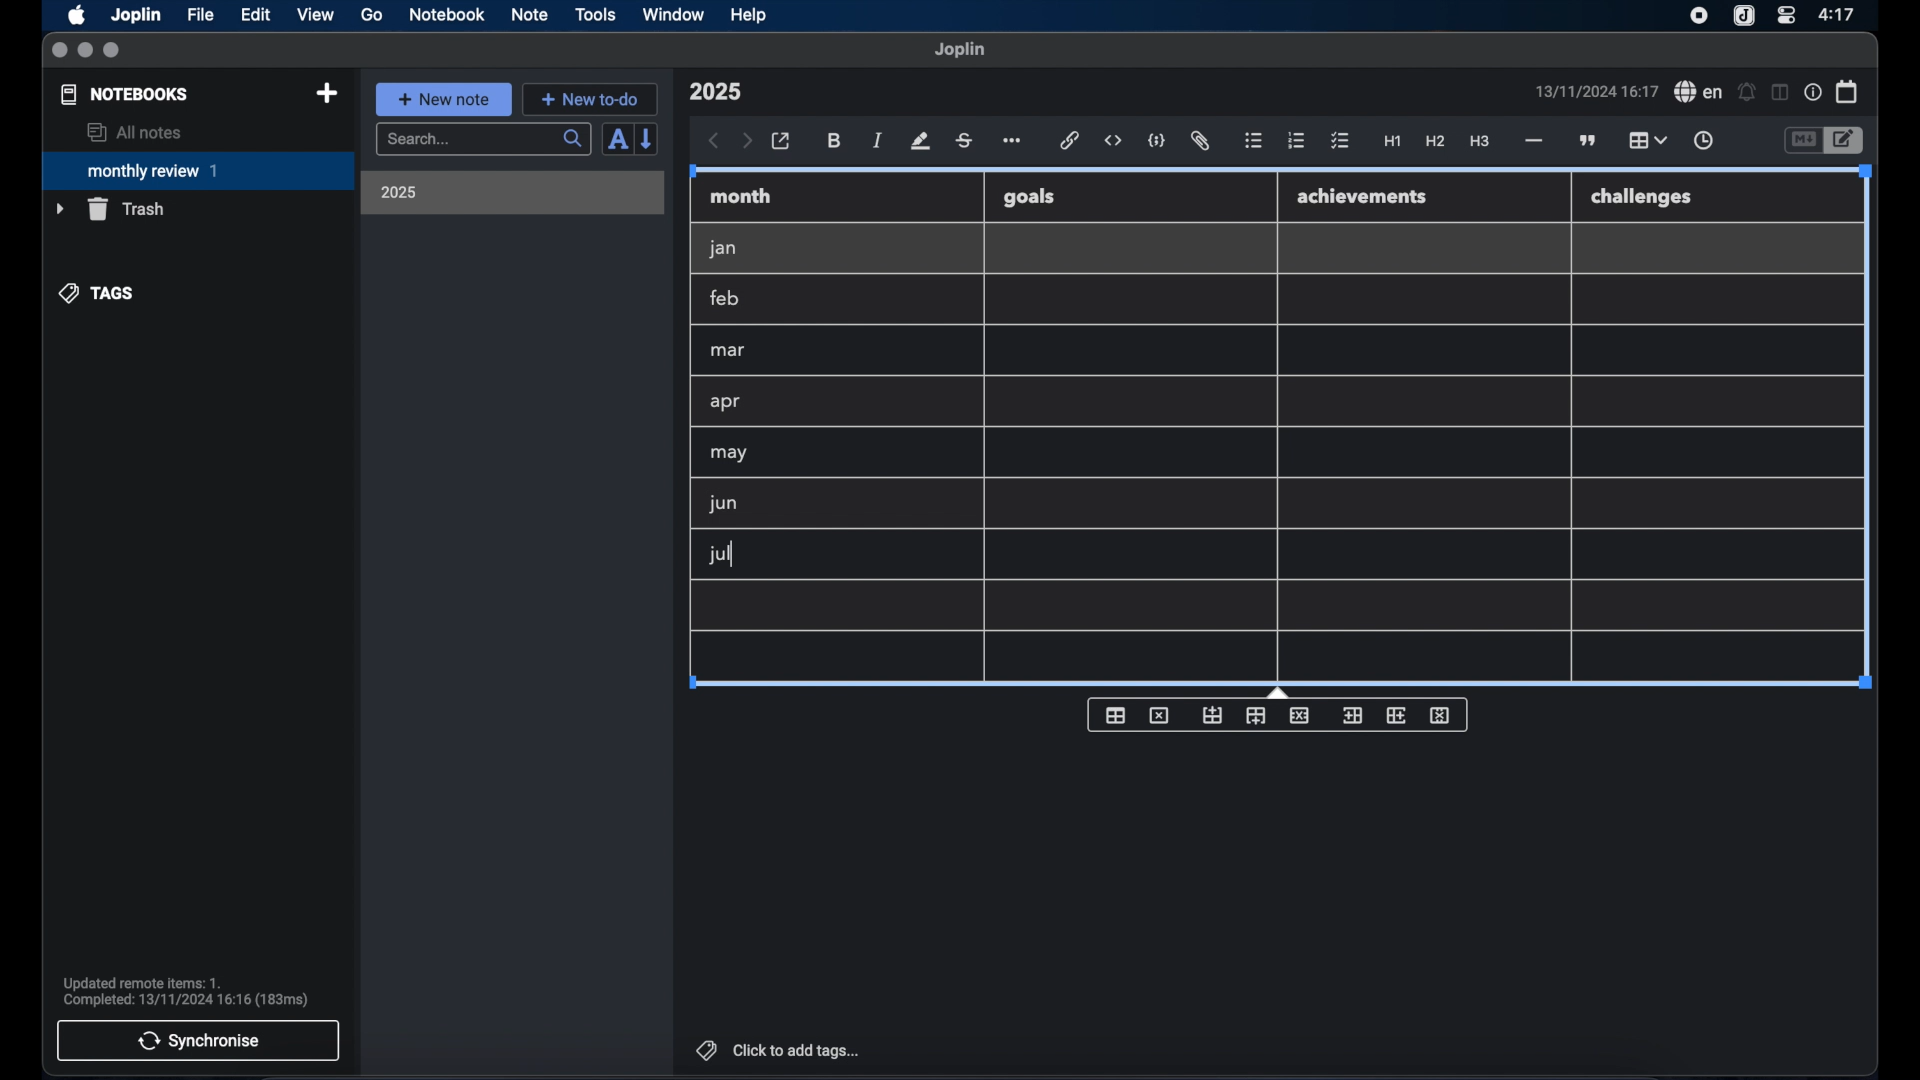 The image size is (1920, 1080). What do you see at coordinates (1785, 14) in the screenshot?
I see `control center` at bounding box center [1785, 14].